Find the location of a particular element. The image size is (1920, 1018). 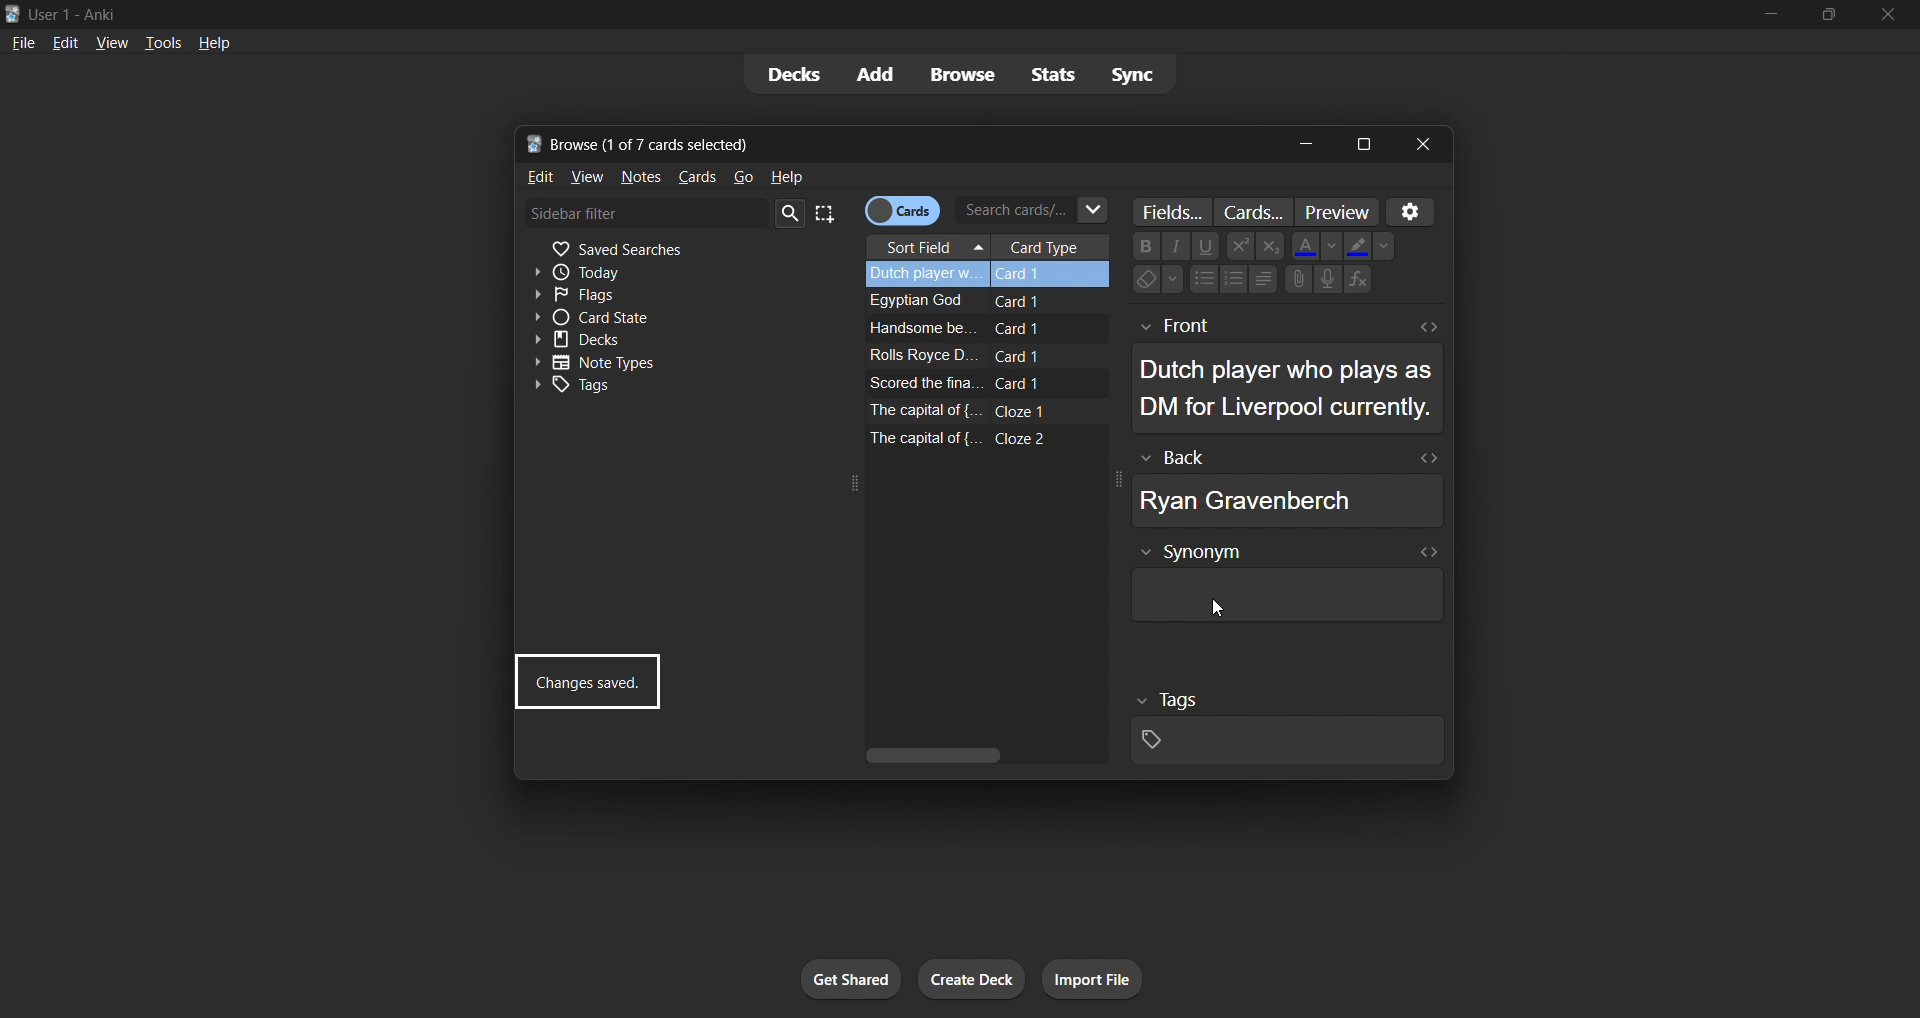

cards is located at coordinates (700, 177).